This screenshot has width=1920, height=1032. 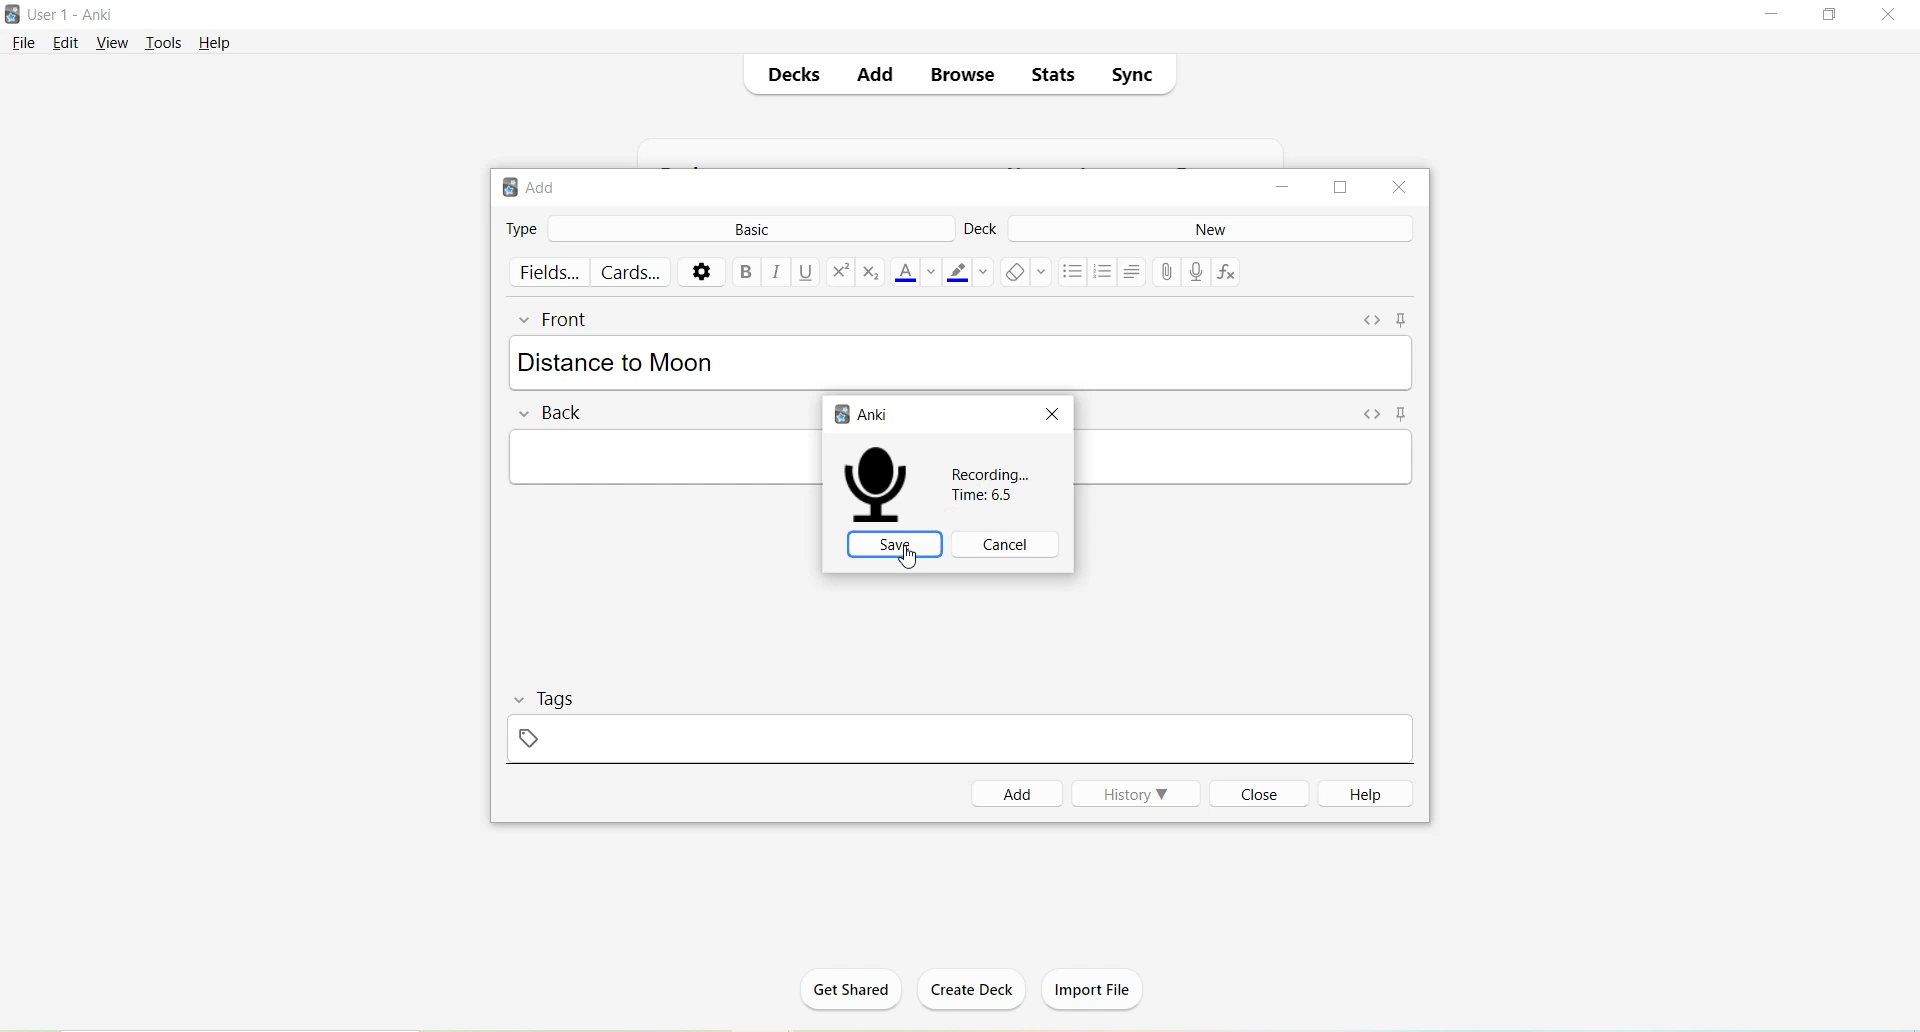 What do you see at coordinates (982, 232) in the screenshot?
I see `Deck` at bounding box center [982, 232].